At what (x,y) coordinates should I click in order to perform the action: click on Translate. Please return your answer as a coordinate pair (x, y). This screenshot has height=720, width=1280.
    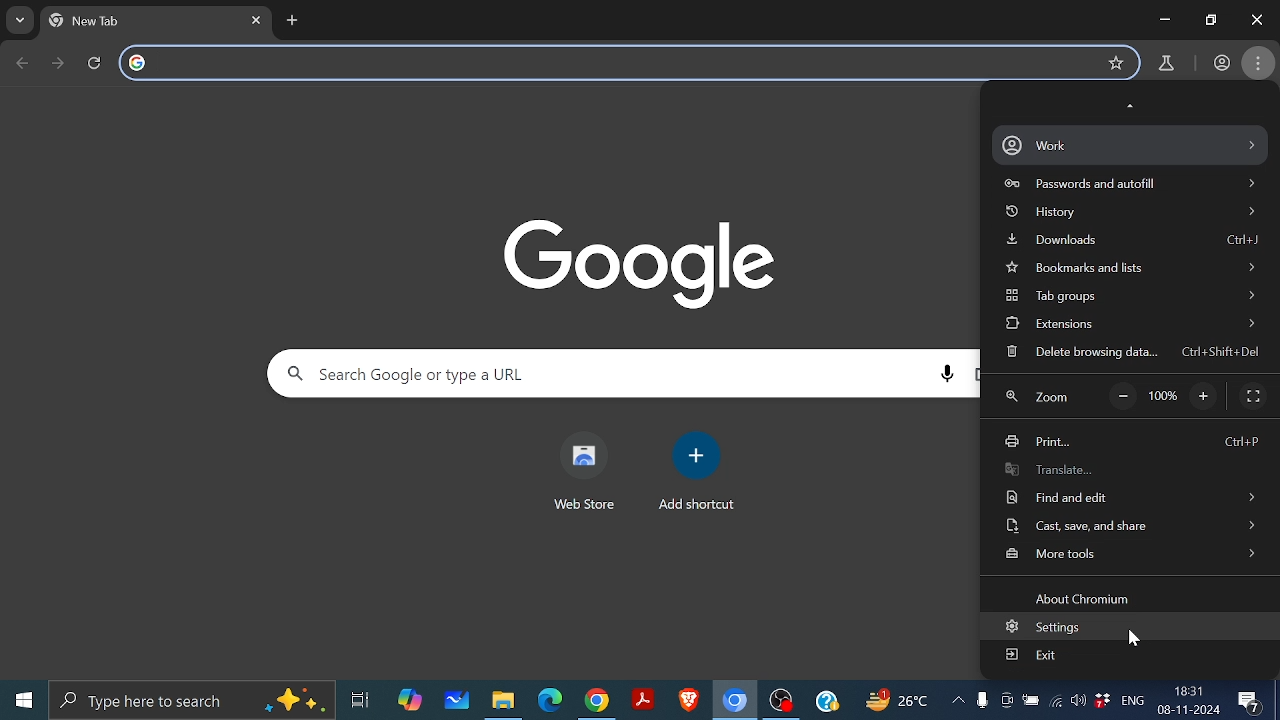
    Looking at the image, I should click on (1089, 469).